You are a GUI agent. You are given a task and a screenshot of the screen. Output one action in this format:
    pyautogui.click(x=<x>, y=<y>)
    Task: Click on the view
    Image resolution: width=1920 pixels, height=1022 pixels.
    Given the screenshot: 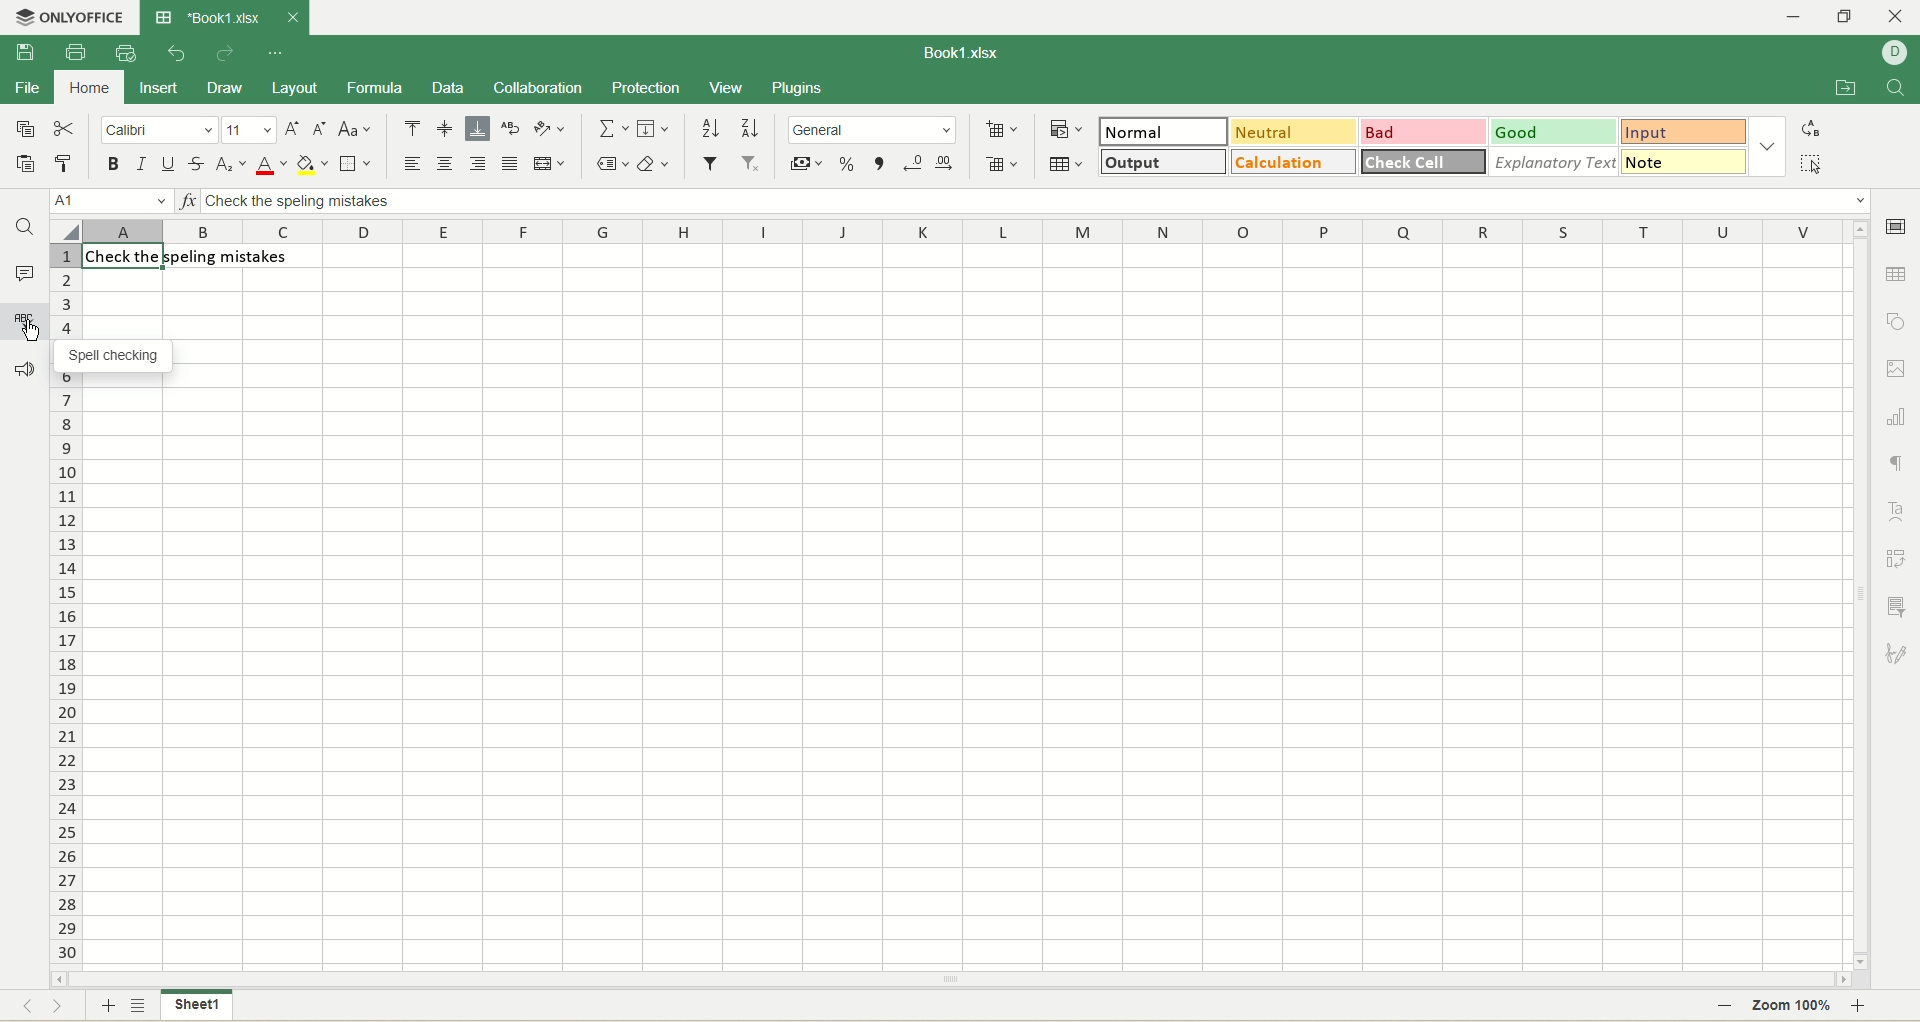 What is the action you would take?
    pyautogui.click(x=724, y=89)
    